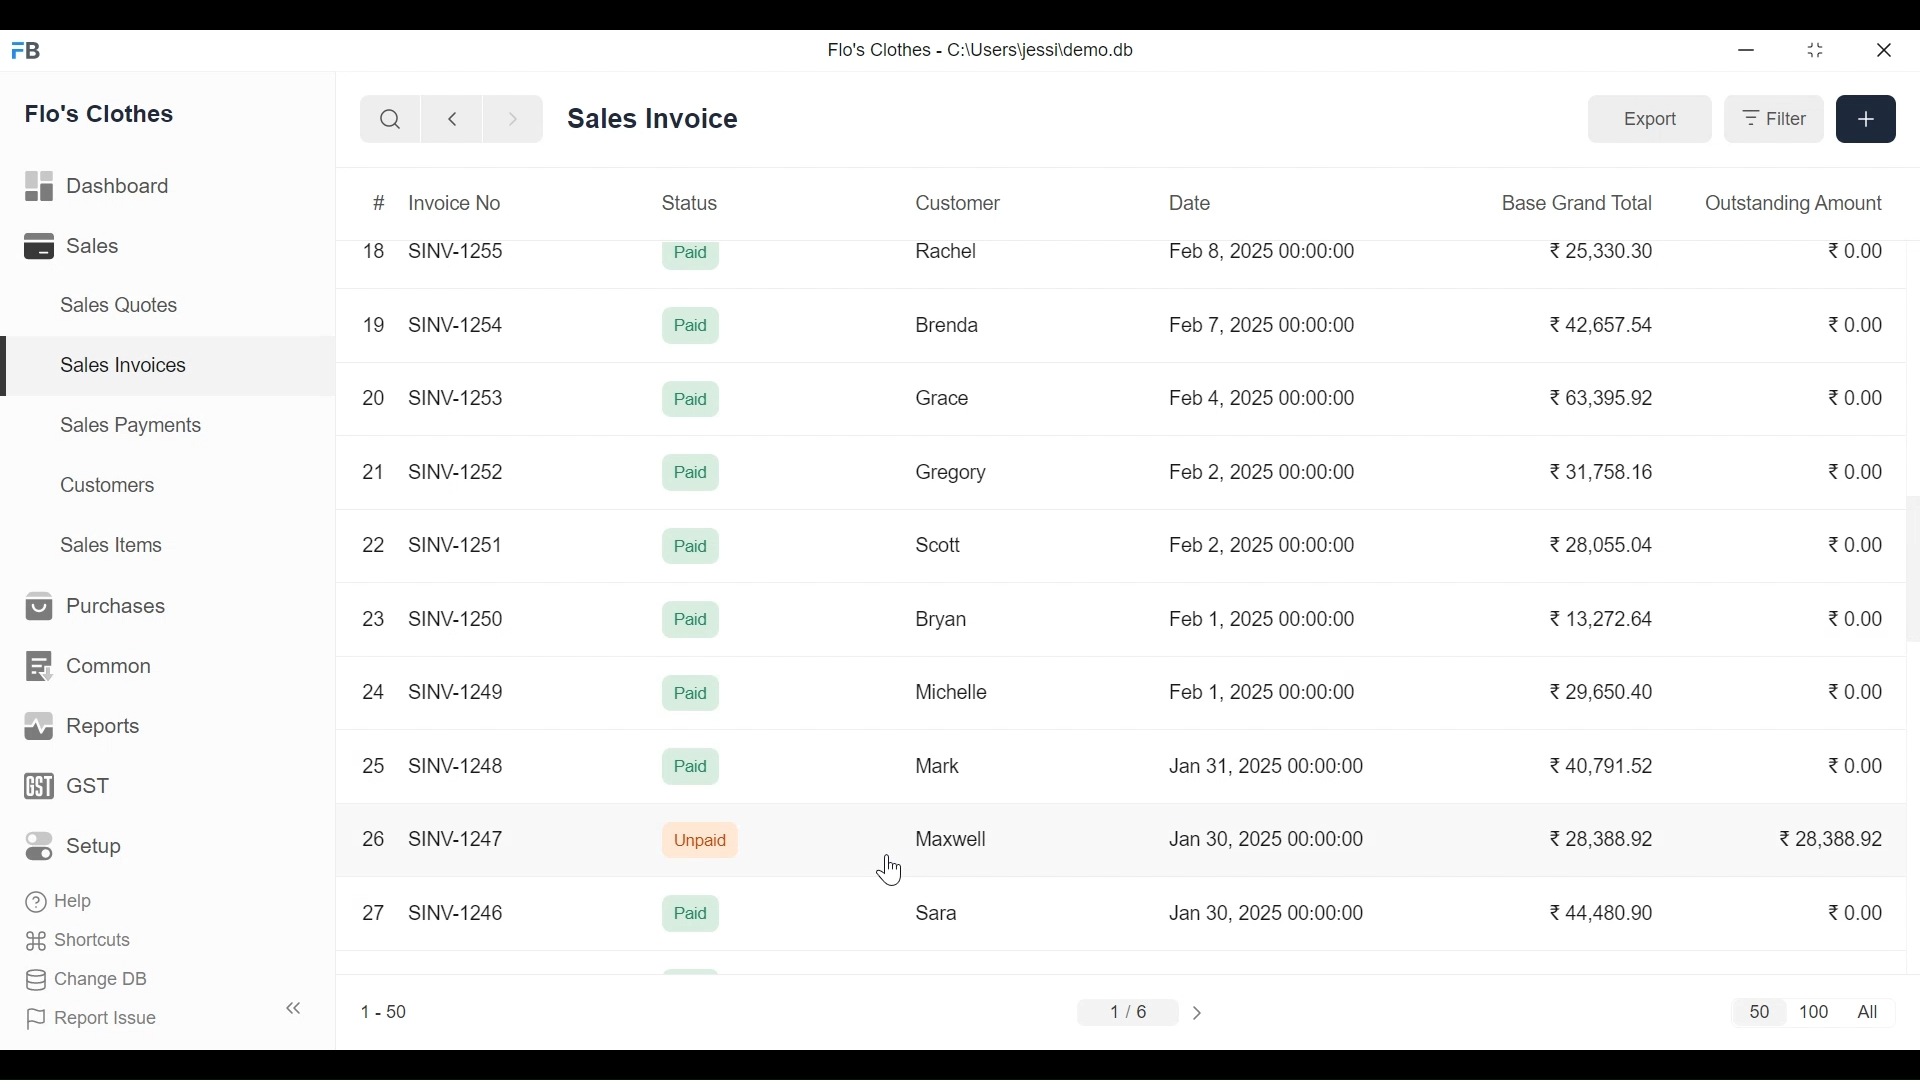 The height and width of the screenshot is (1080, 1920). What do you see at coordinates (693, 201) in the screenshot?
I see `Status` at bounding box center [693, 201].